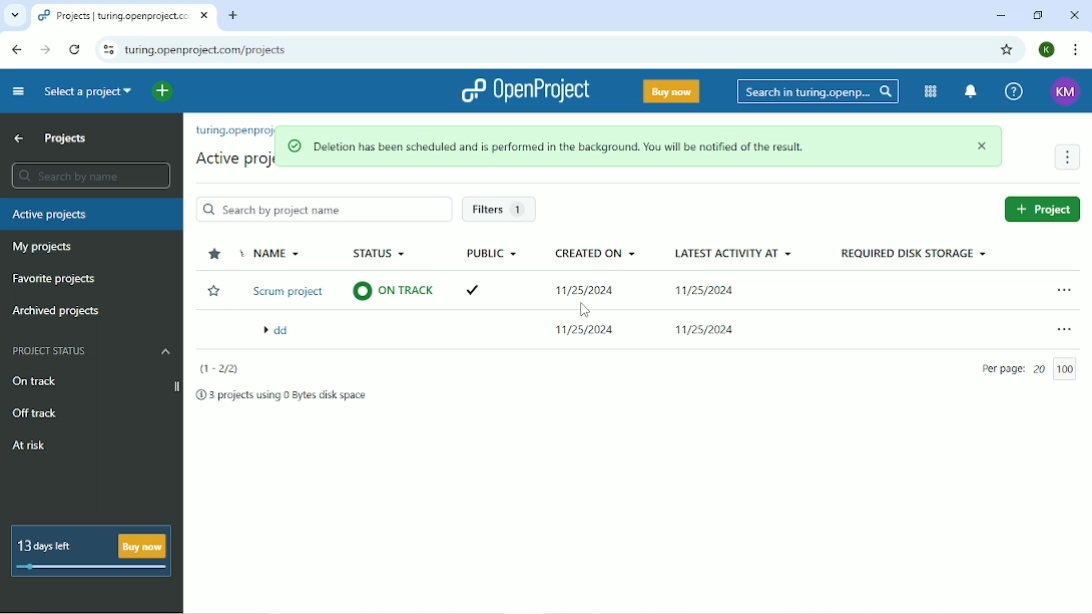 The width and height of the screenshot is (1092, 614). I want to click on Favorite projects, so click(61, 279).